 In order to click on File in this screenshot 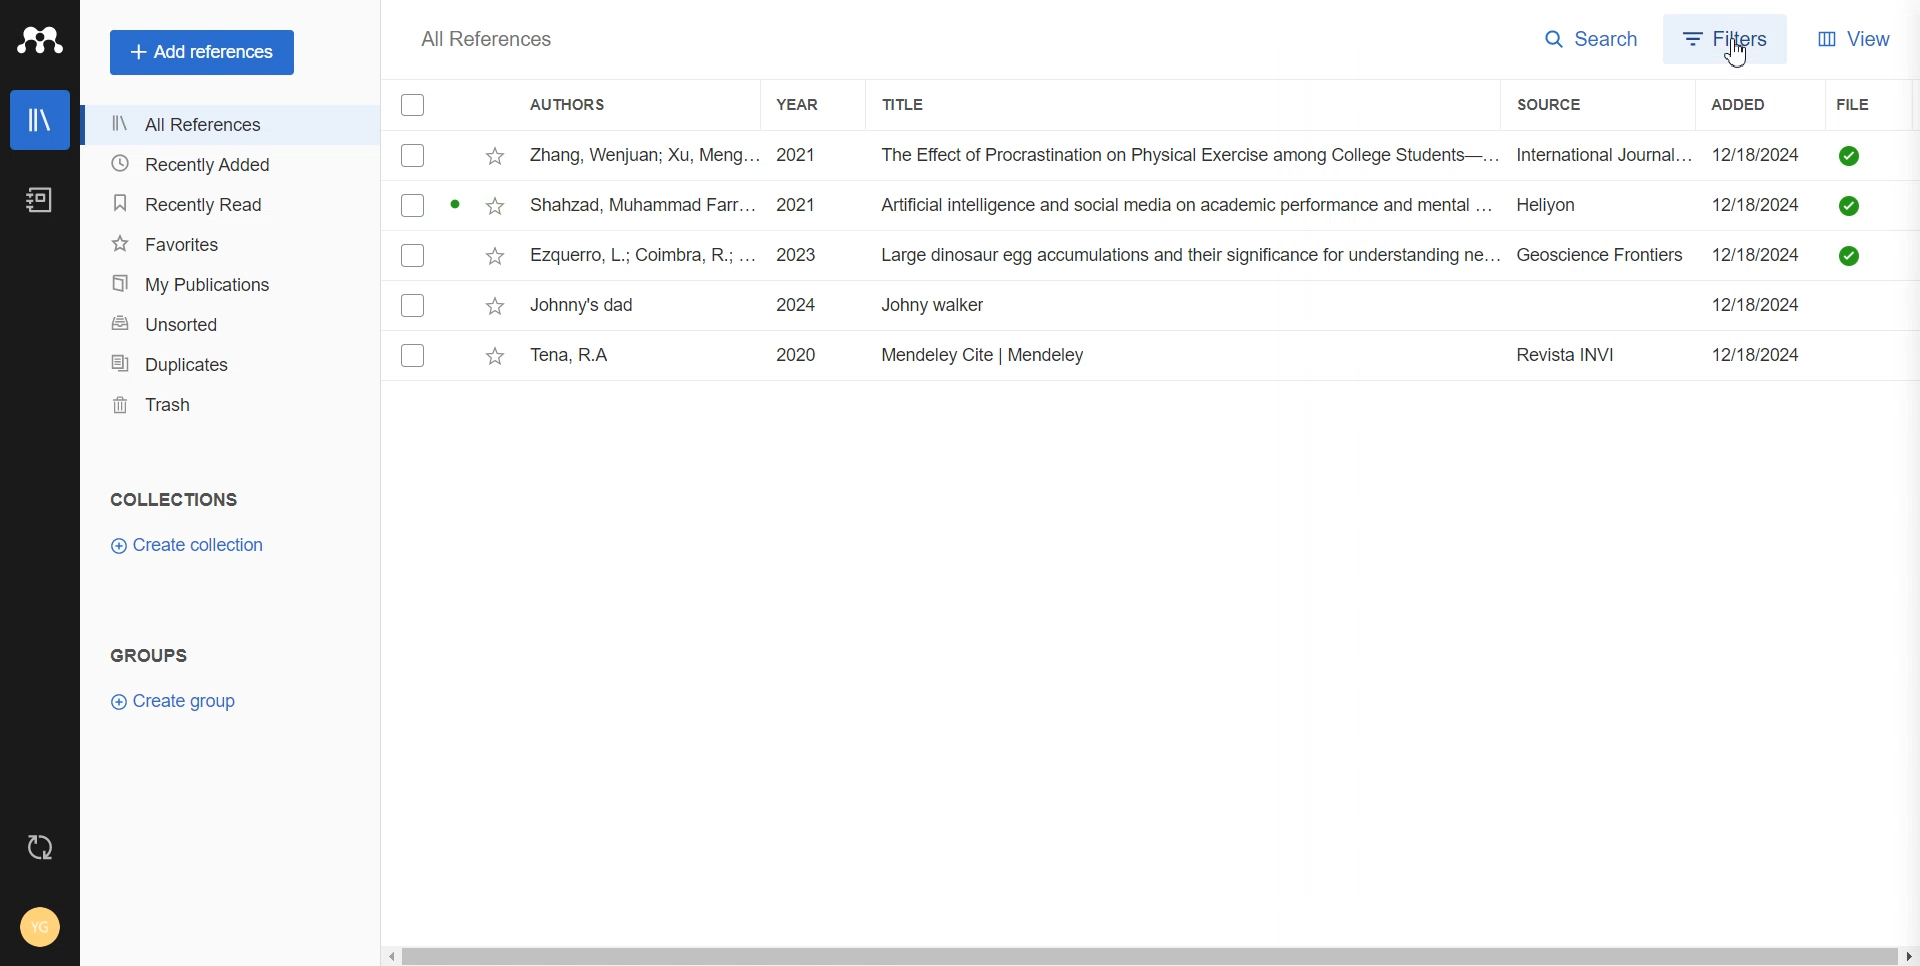, I will do `click(1127, 357)`.